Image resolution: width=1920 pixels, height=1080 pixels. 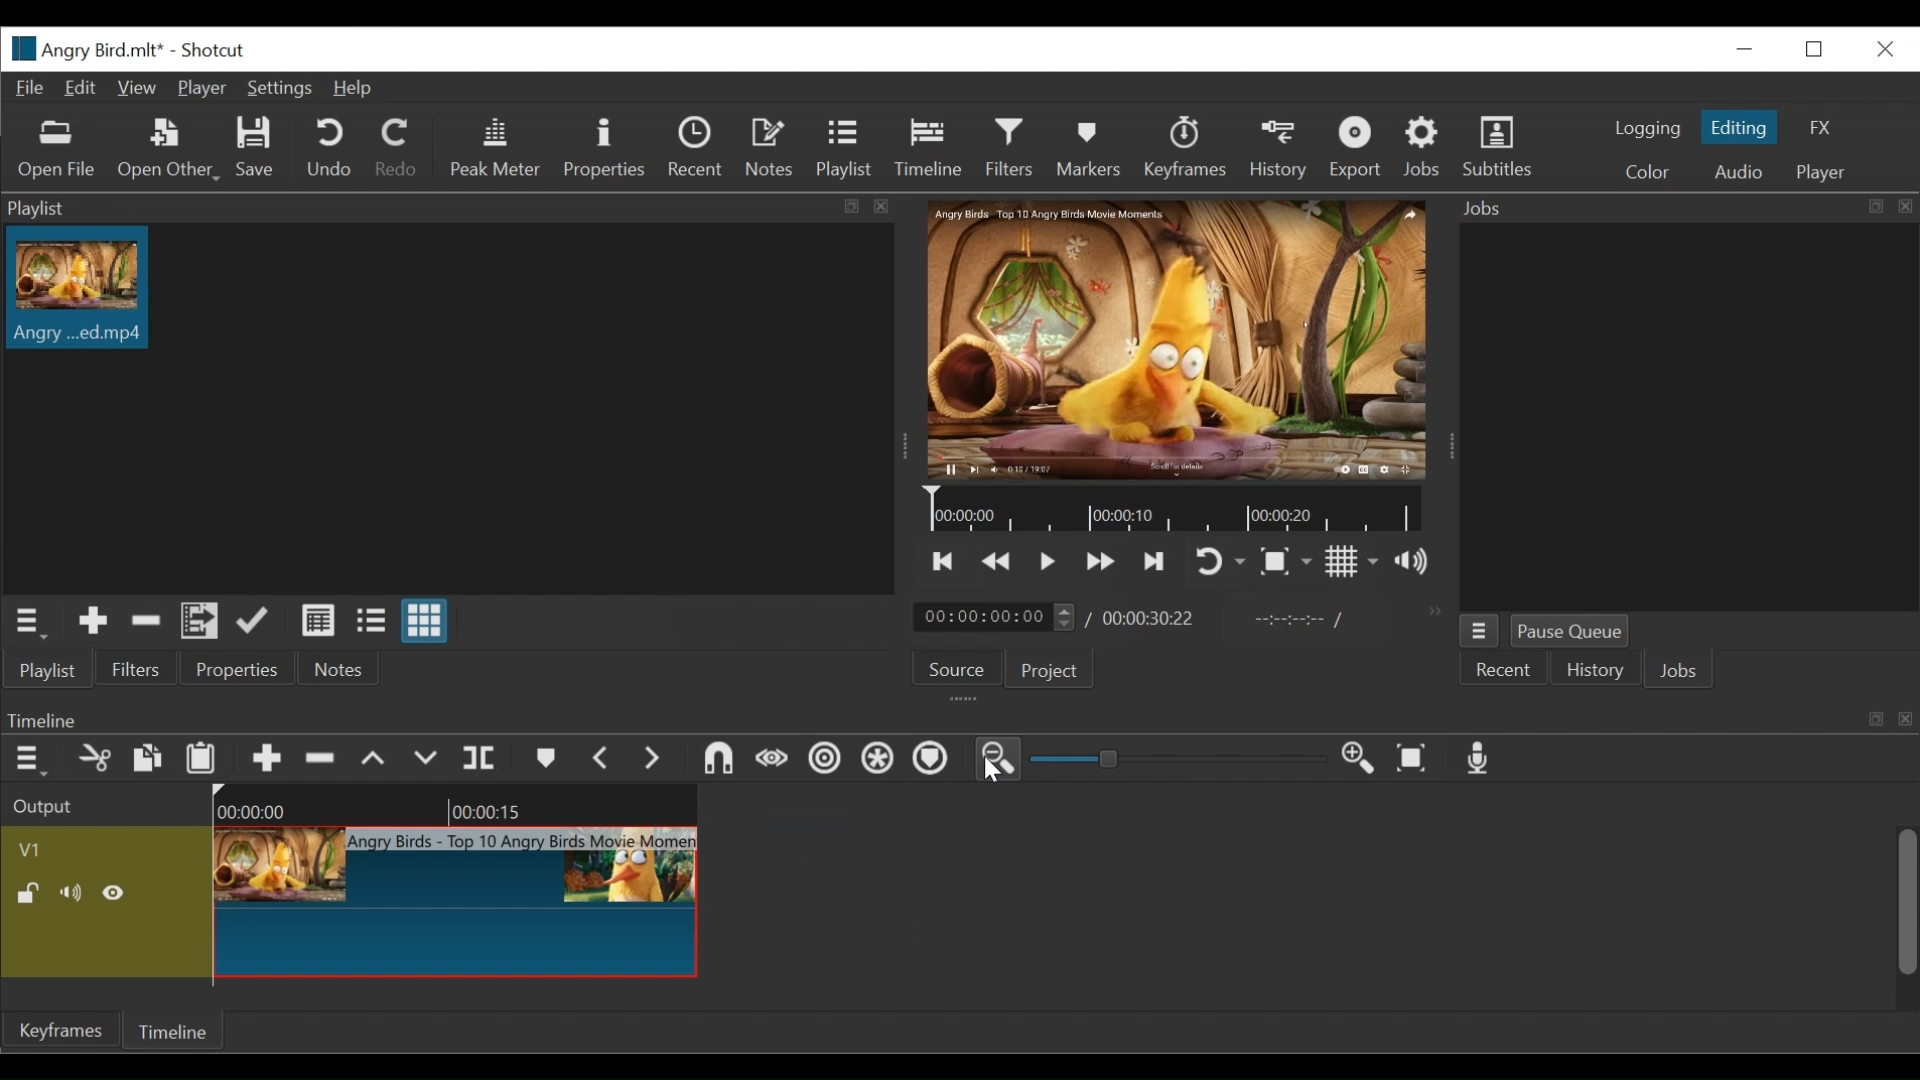 I want to click on Undo, so click(x=328, y=148).